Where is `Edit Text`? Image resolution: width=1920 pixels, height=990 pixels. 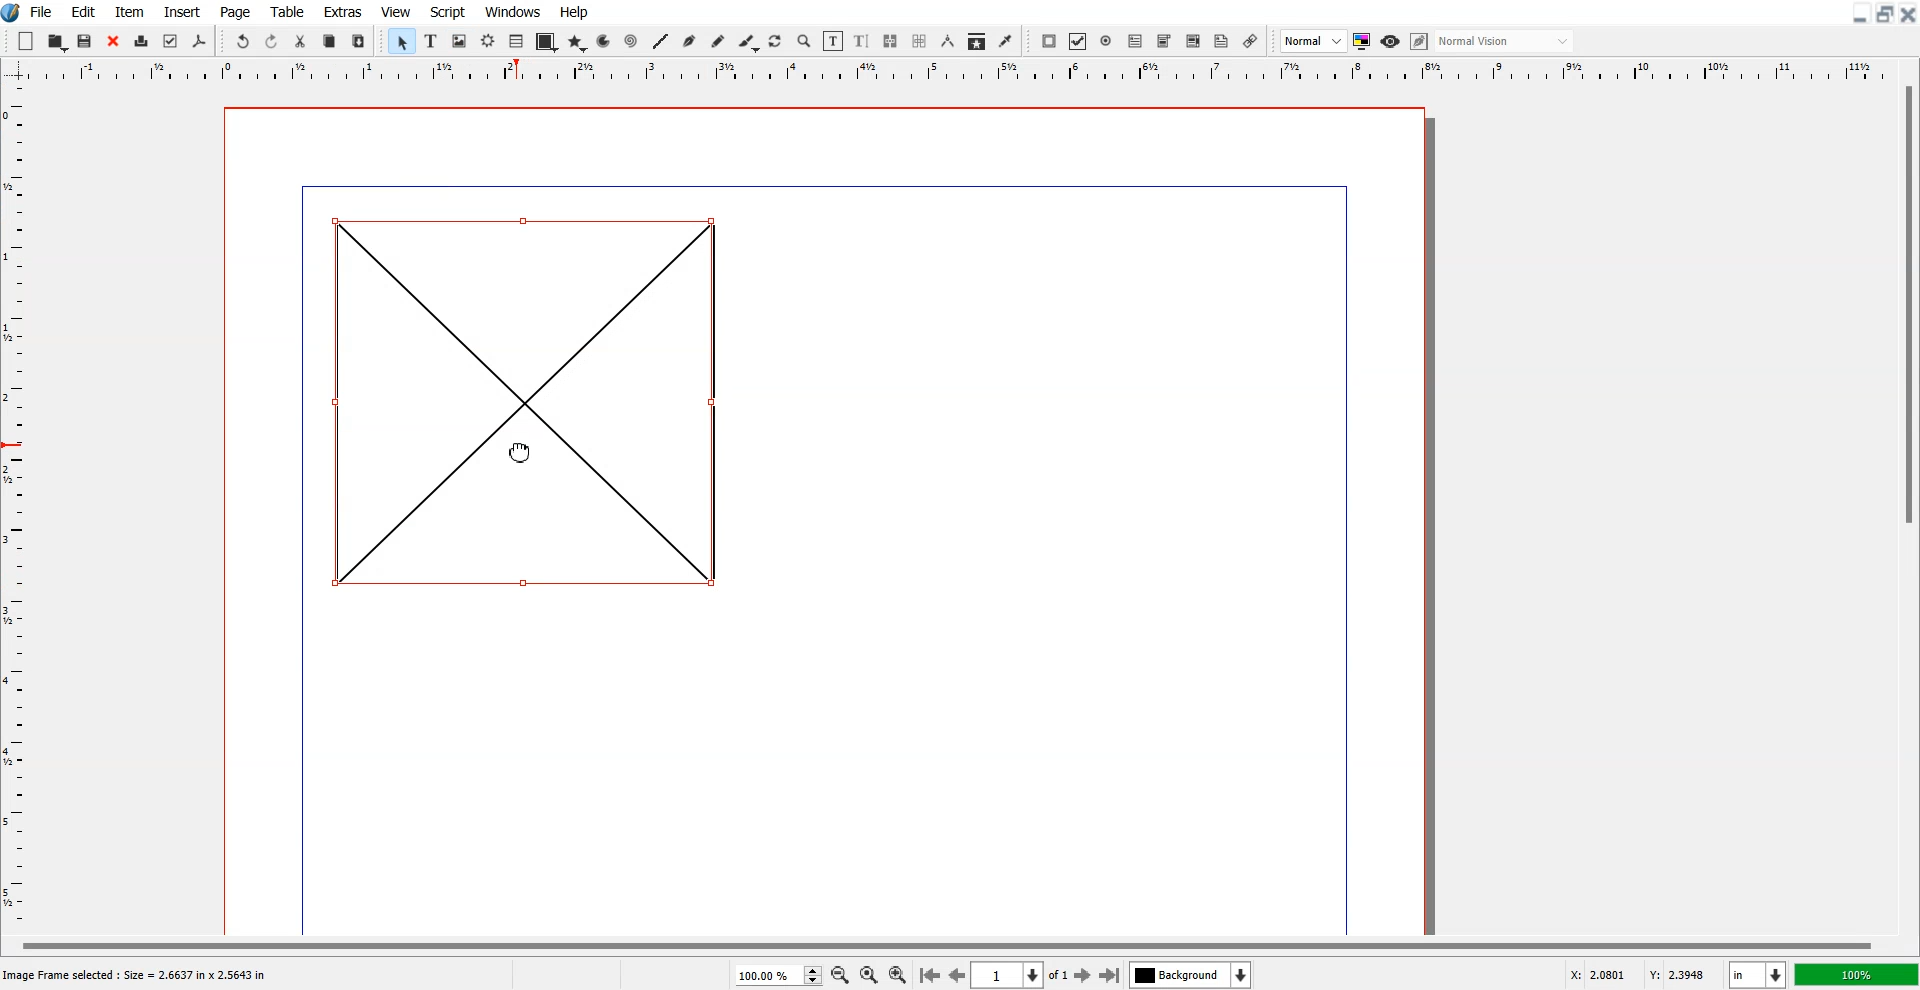
Edit Text is located at coordinates (862, 41).